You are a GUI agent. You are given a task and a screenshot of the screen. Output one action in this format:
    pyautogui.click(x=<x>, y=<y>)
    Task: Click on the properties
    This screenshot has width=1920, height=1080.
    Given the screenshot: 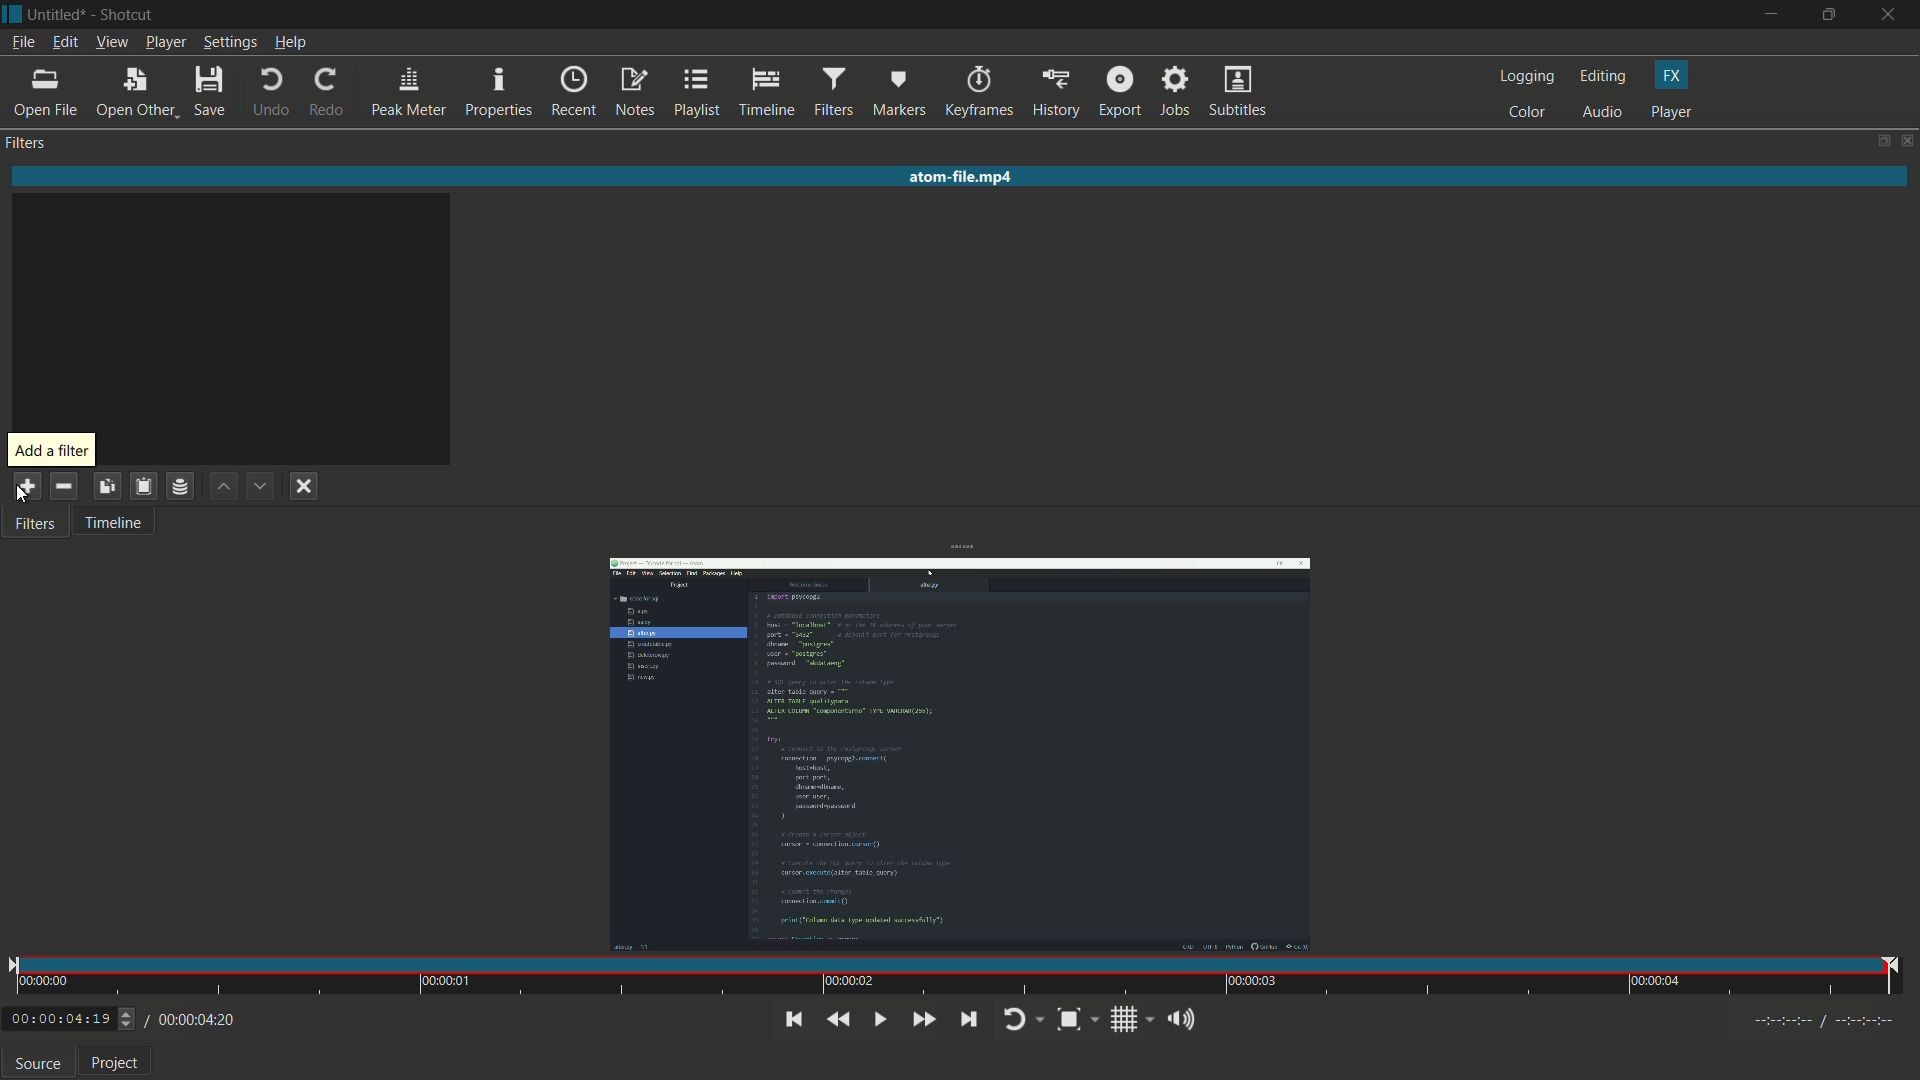 What is the action you would take?
    pyautogui.click(x=497, y=93)
    